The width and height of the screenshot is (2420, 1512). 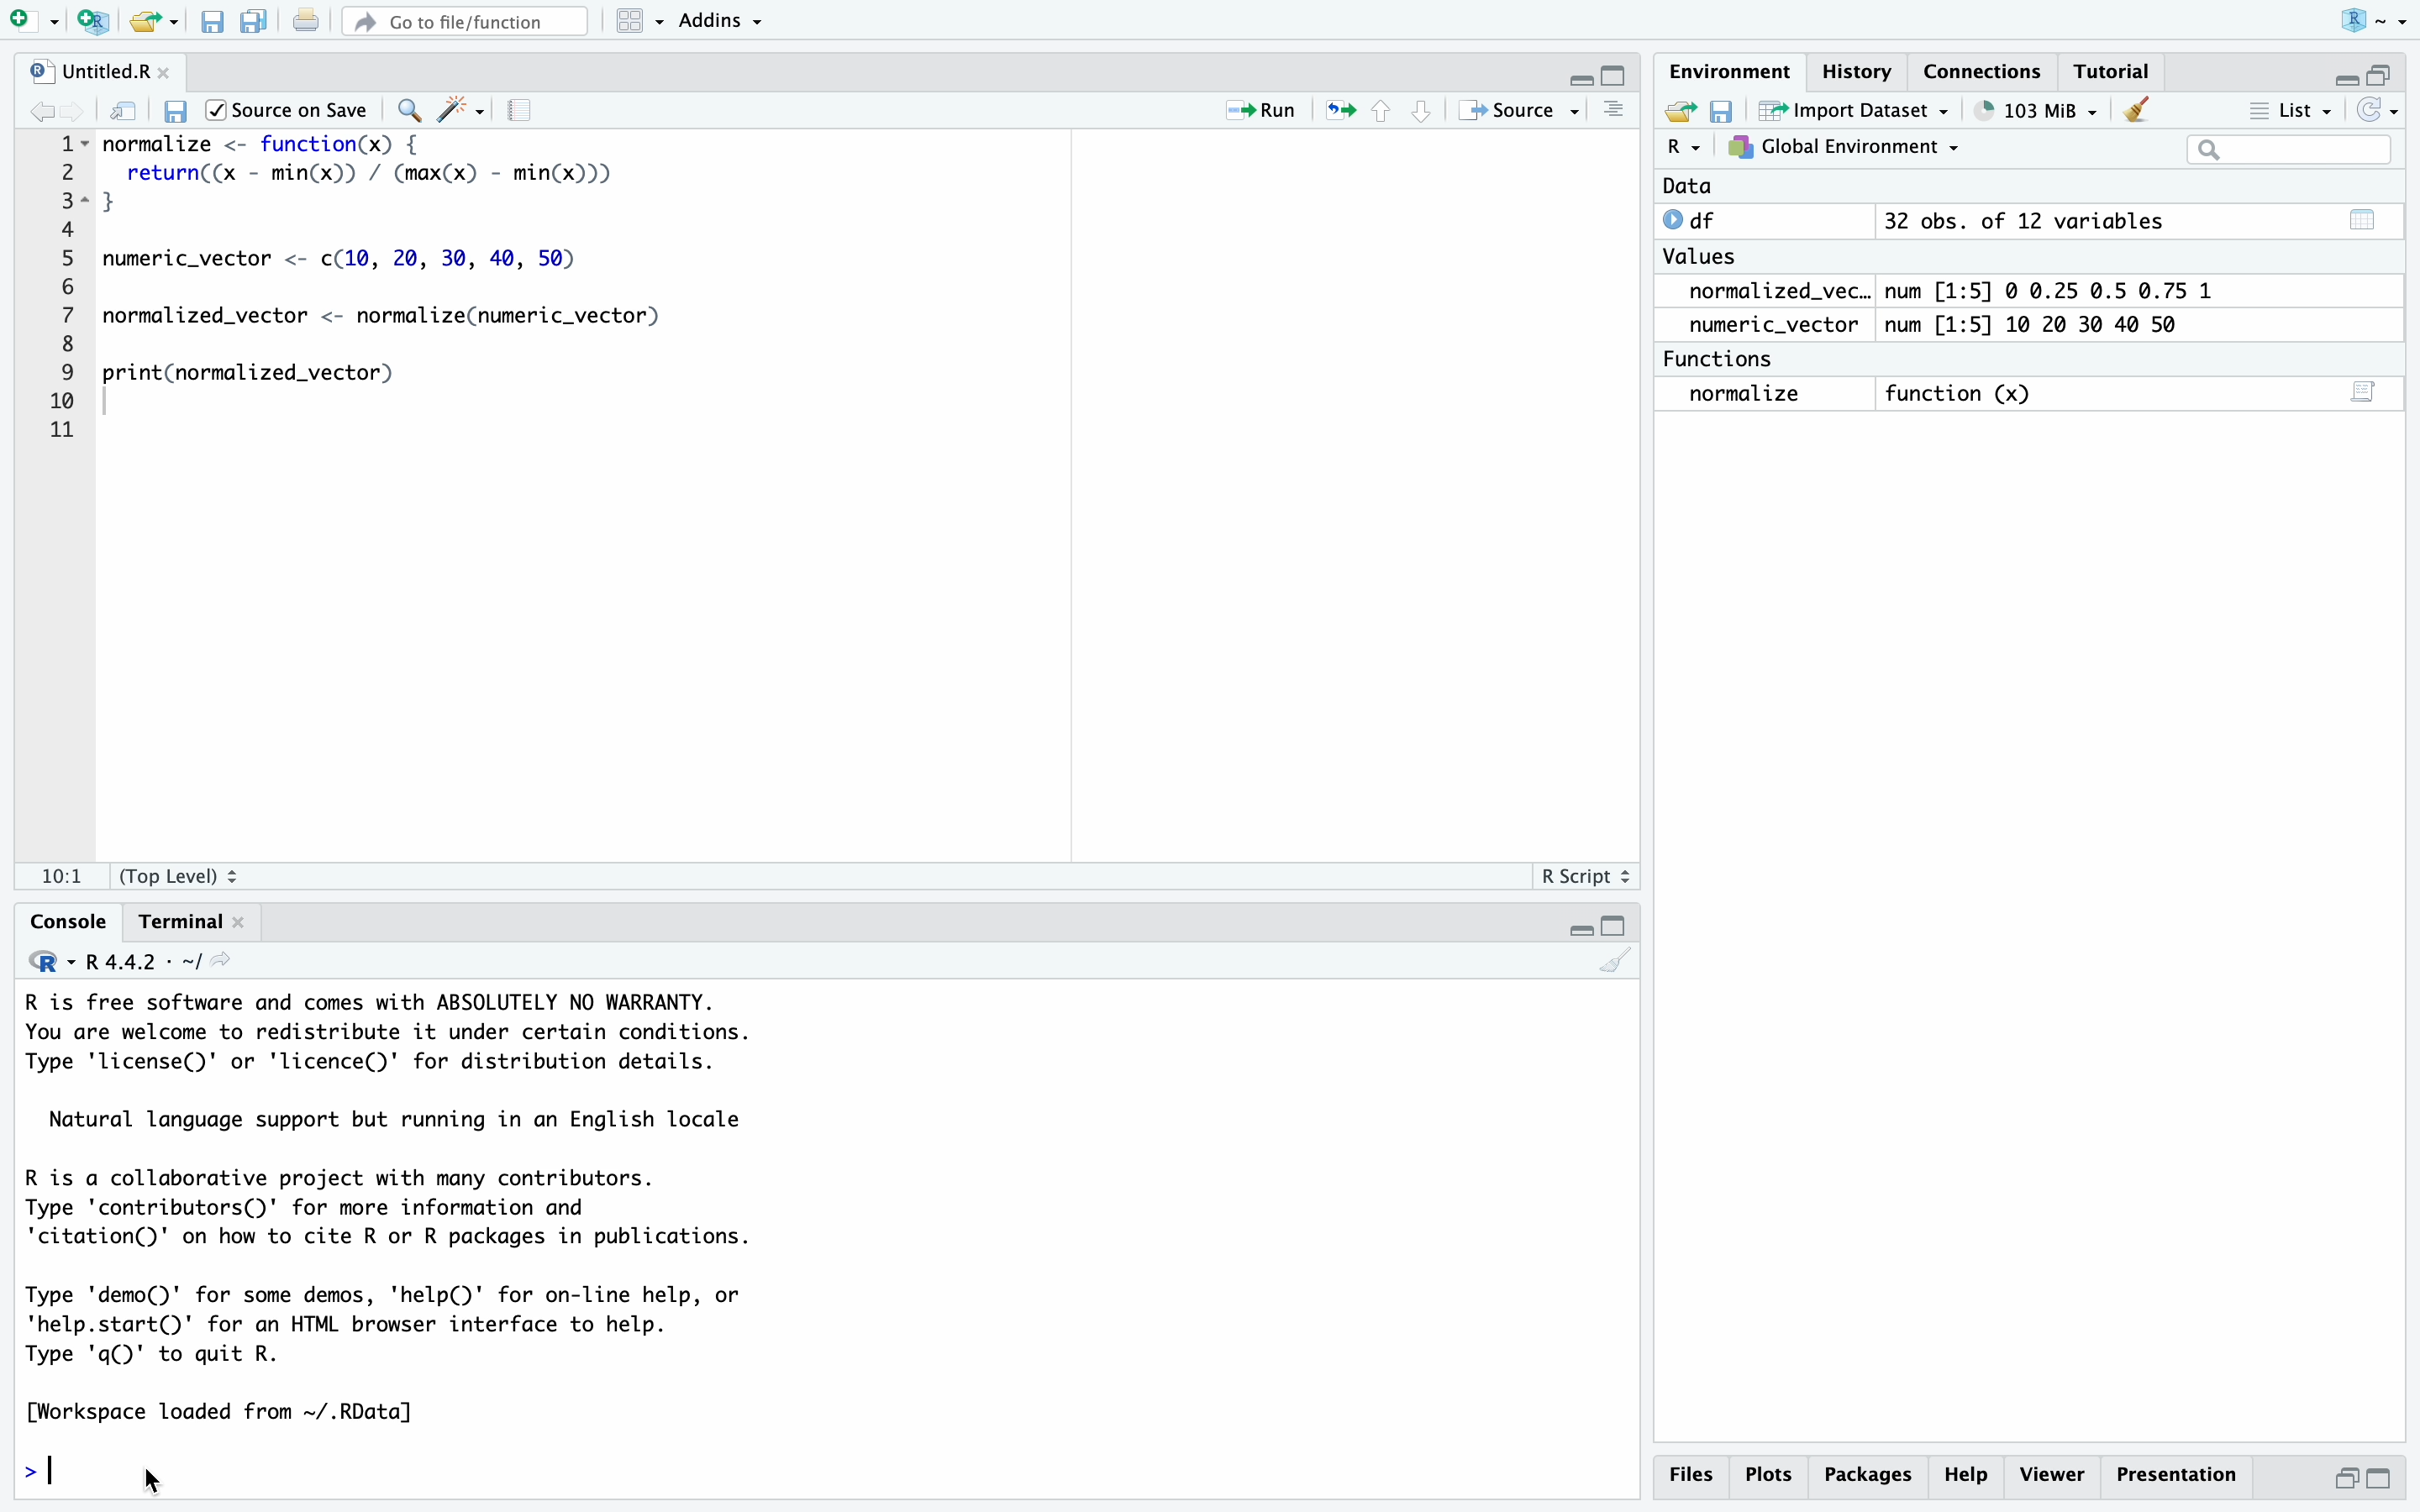 I want to click on Go forward to the next source location (Ctrl + F10), so click(x=75, y=106).